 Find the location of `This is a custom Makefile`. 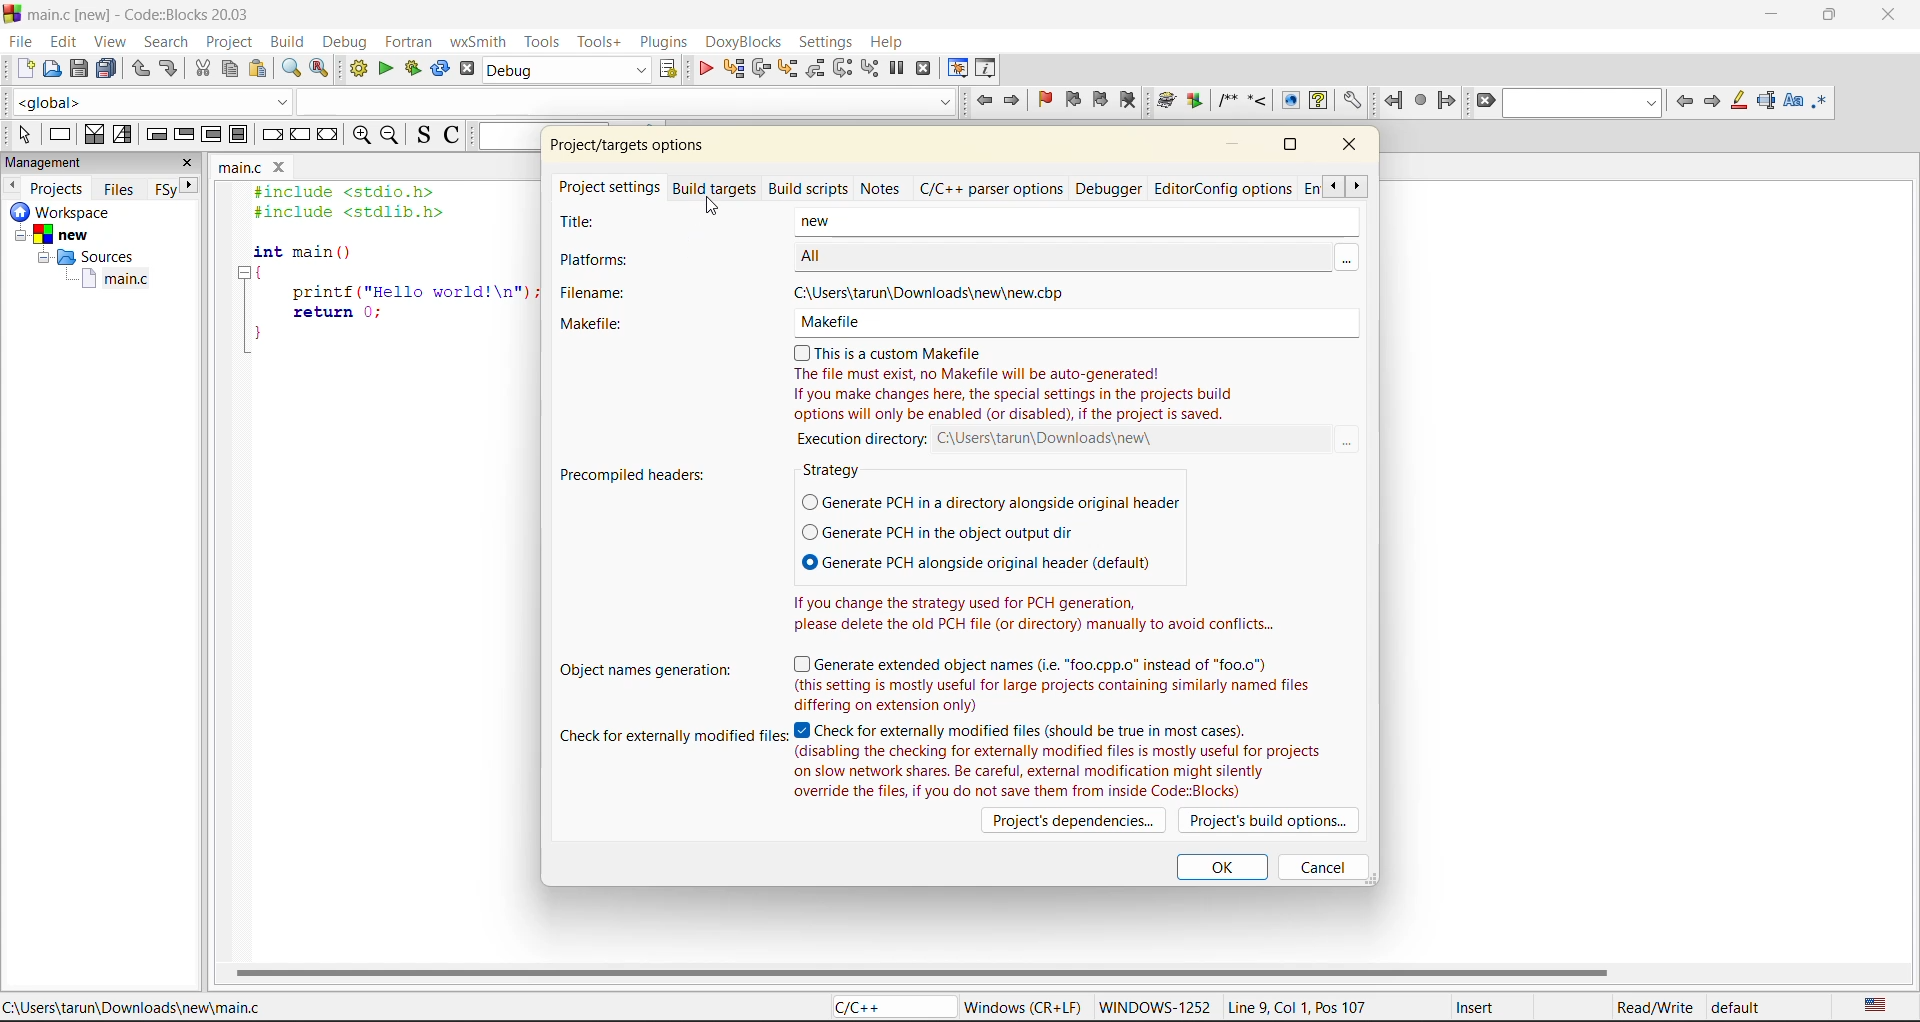

This is a custom Makefile is located at coordinates (900, 351).